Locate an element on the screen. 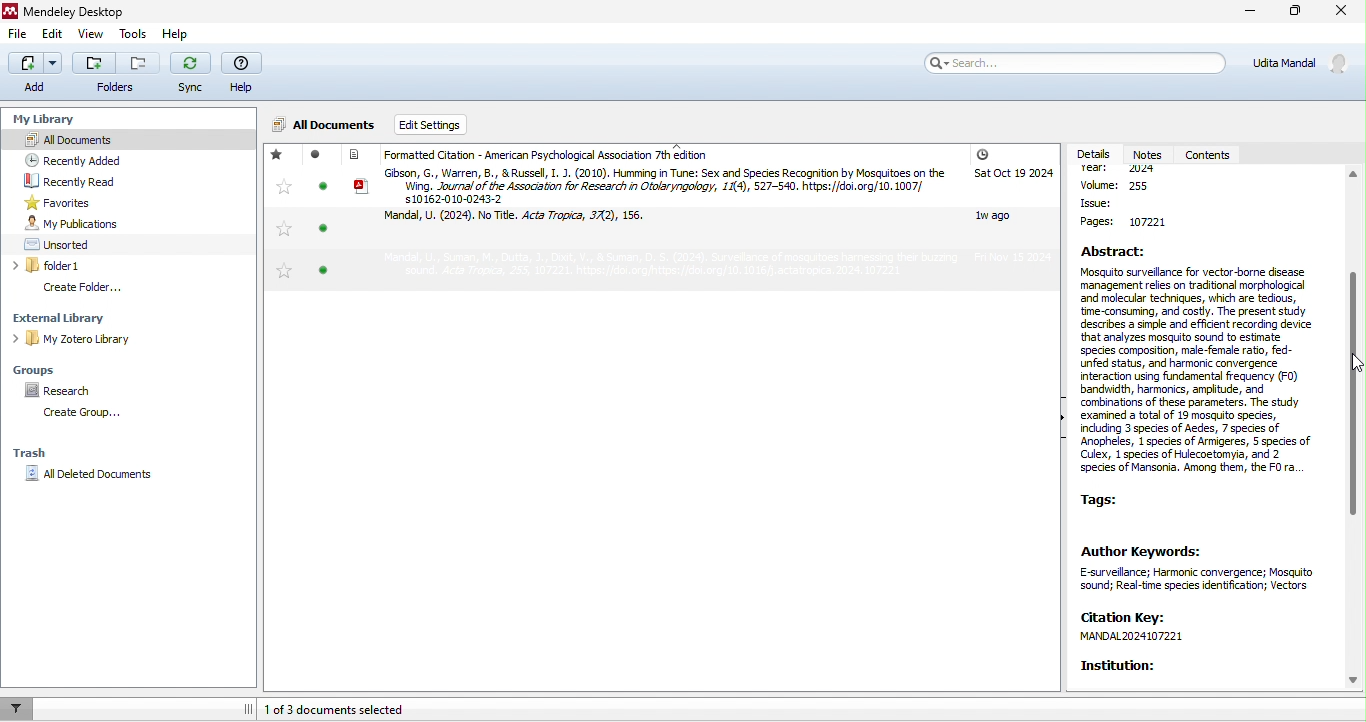  all deleted documents is located at coordinates (100, 477).